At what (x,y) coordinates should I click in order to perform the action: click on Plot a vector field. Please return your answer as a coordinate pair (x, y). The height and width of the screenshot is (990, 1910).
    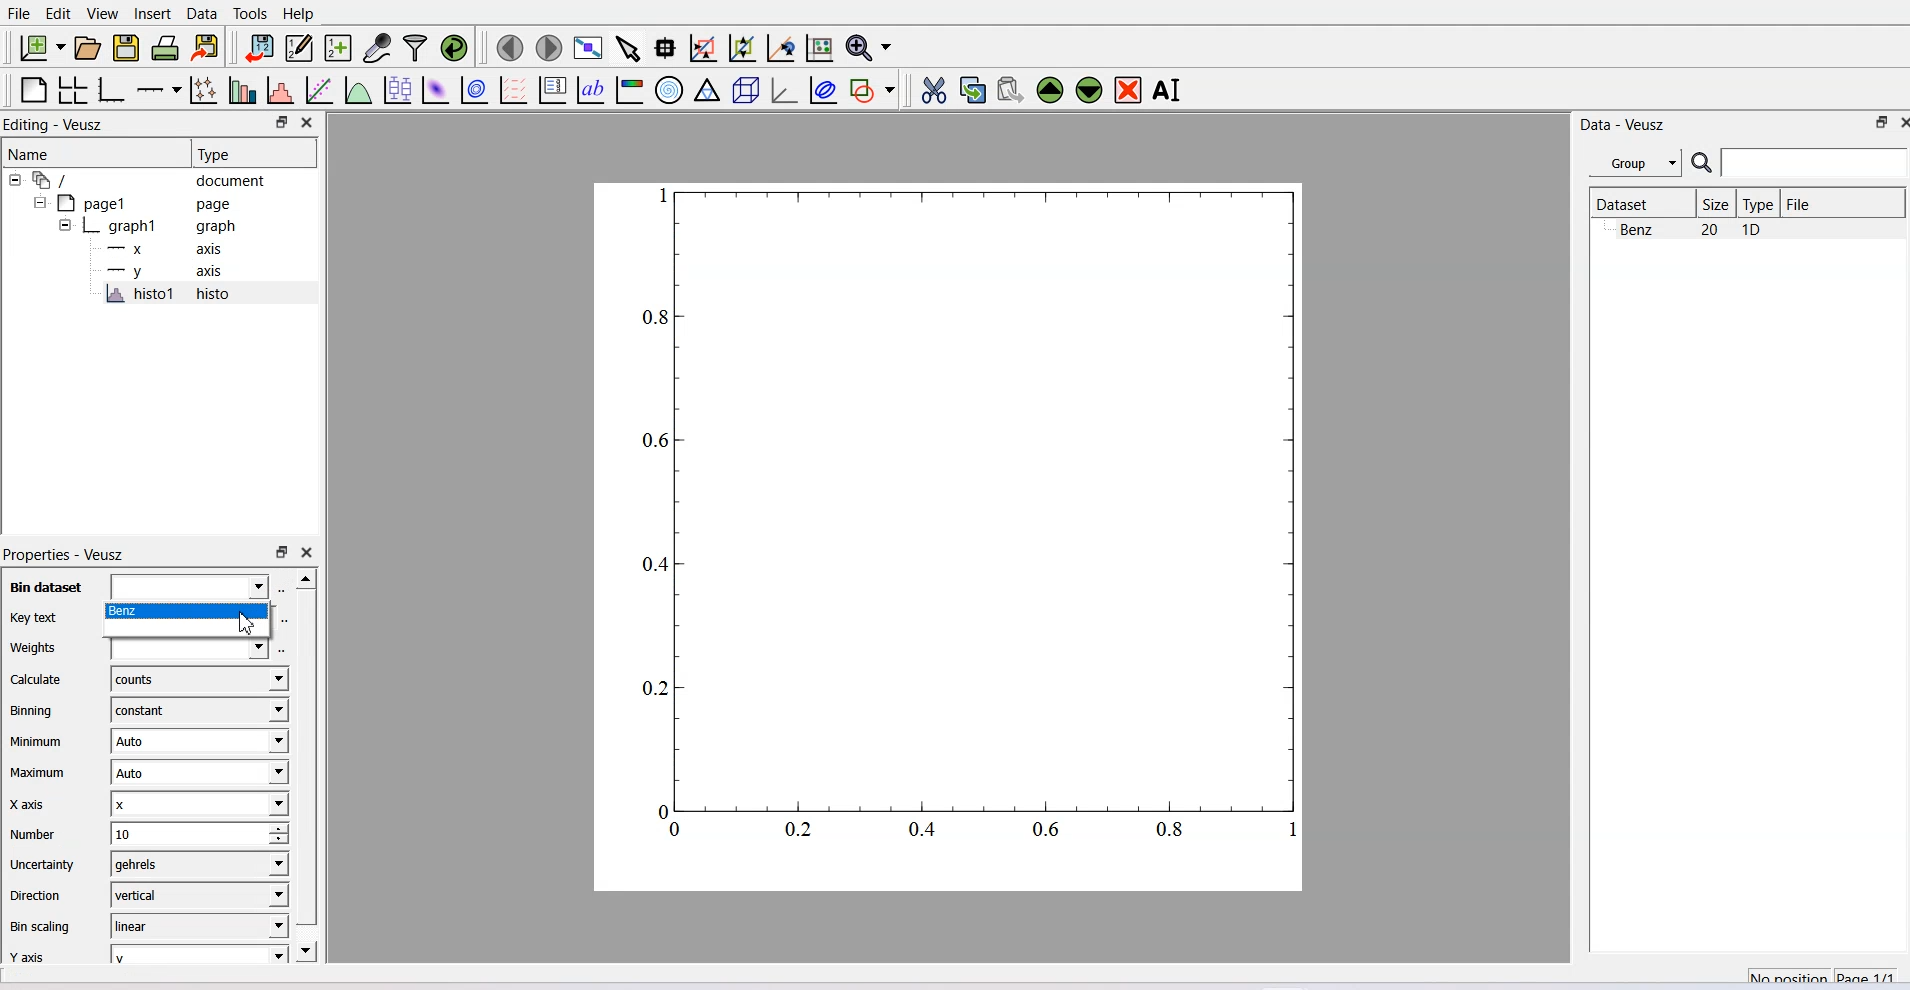
    Looking at the image, I should click on (514, 90).